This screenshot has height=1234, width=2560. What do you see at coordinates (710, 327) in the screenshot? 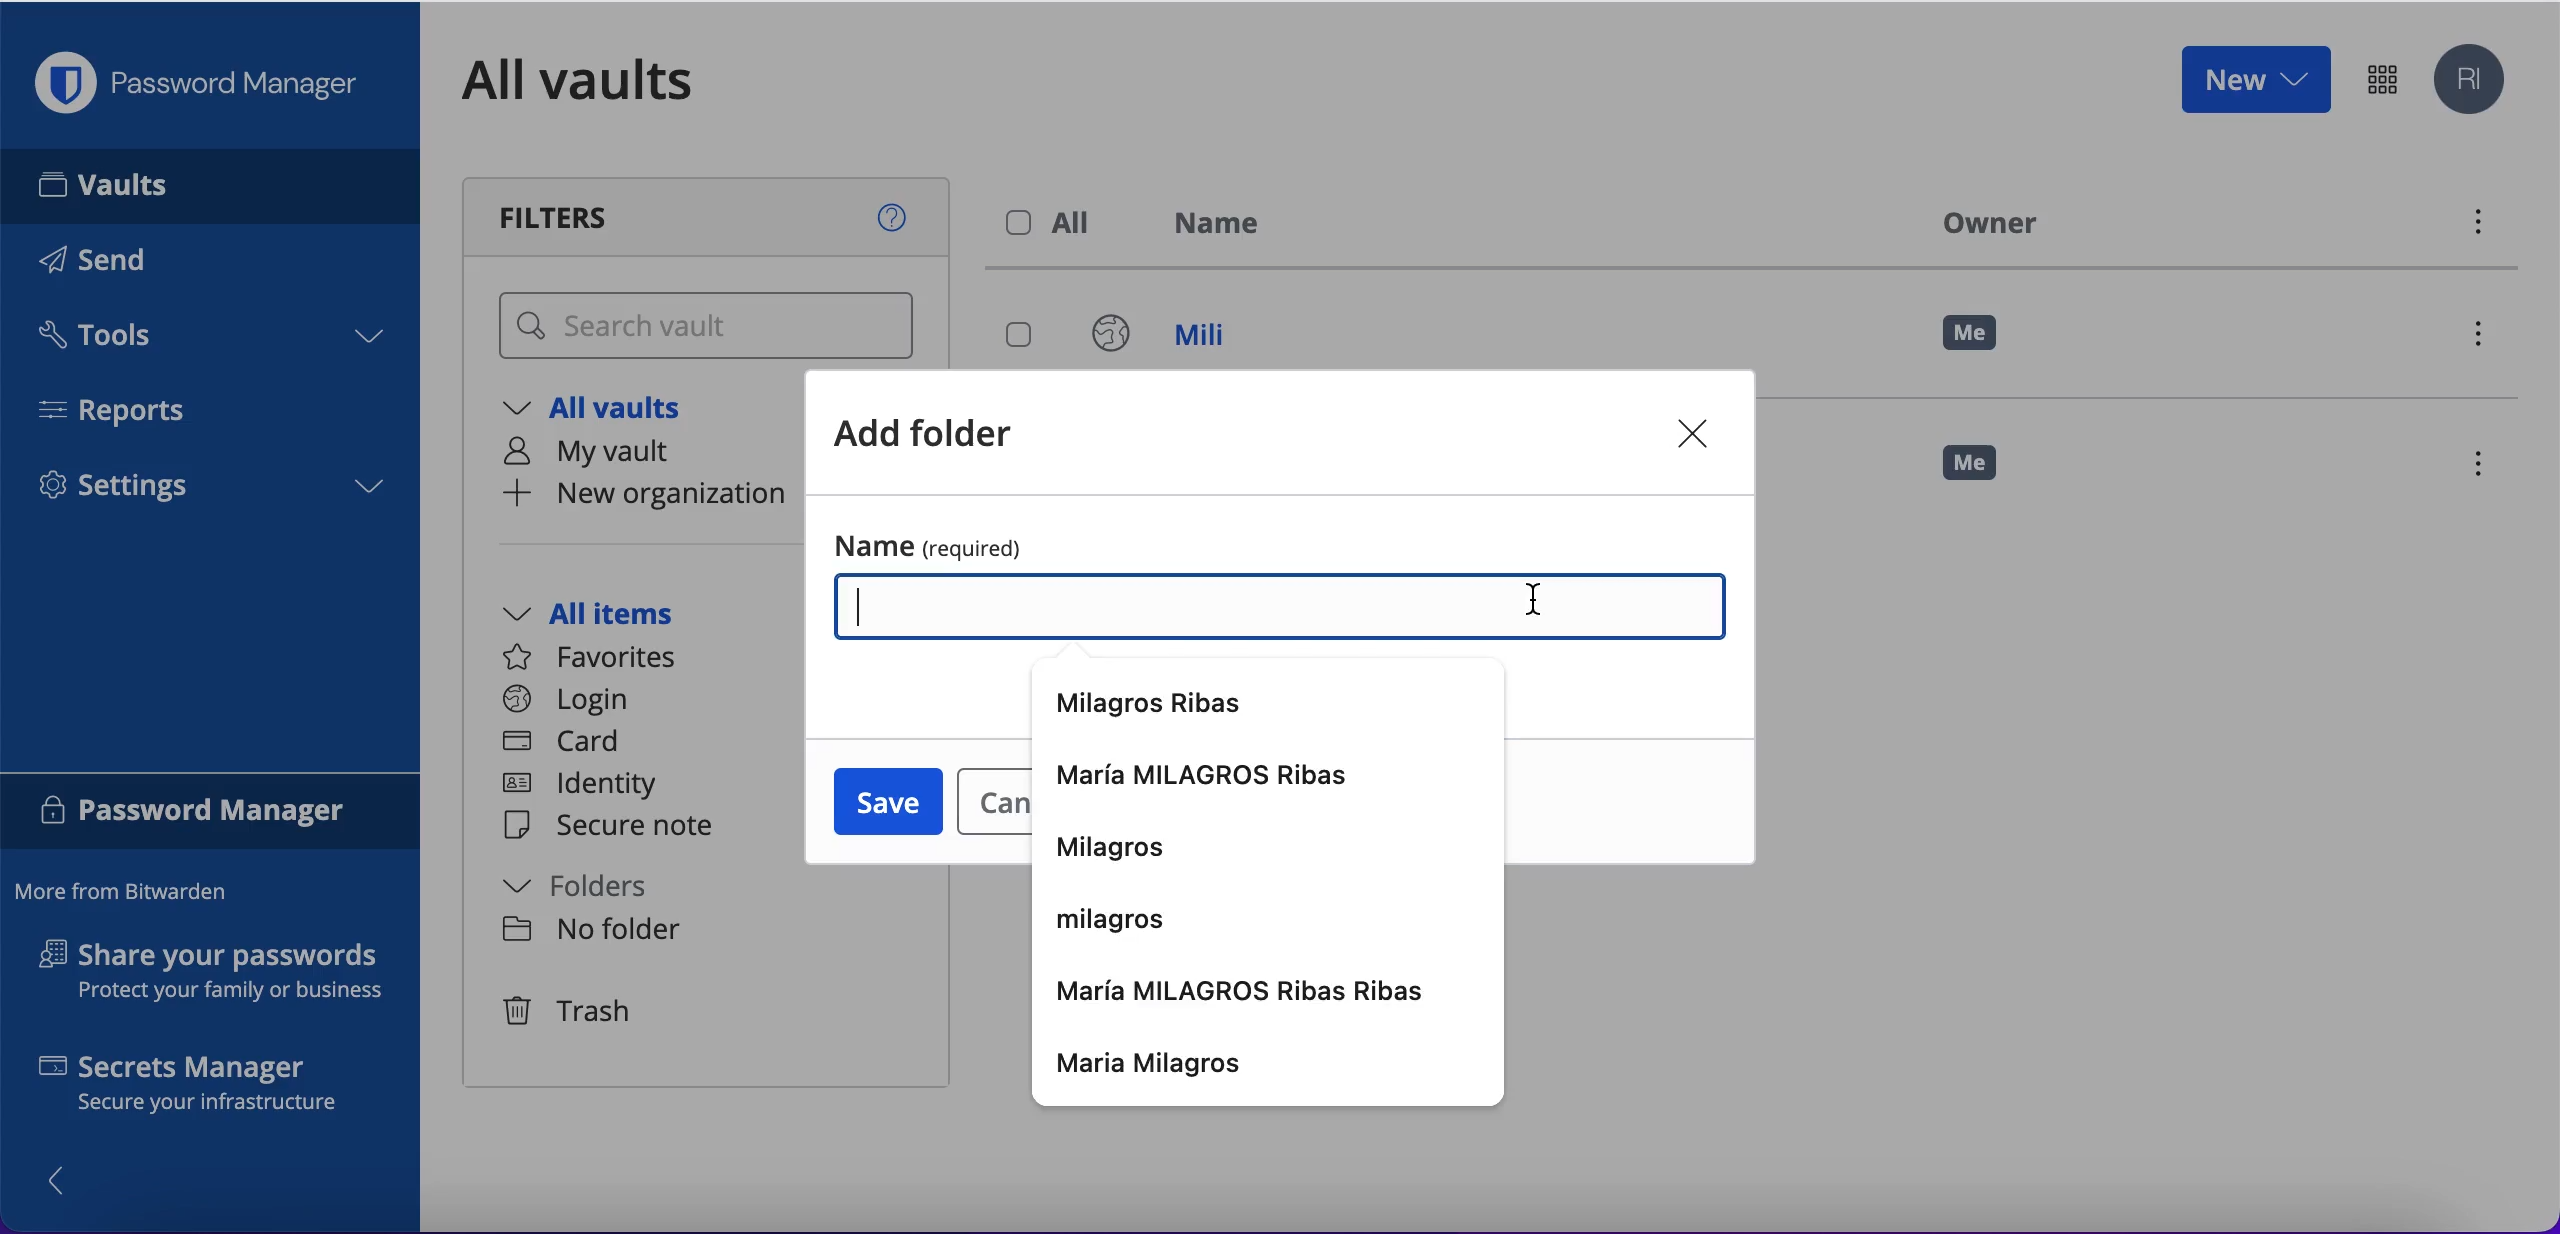
I see `search vault` at bounding box center [710, 327].